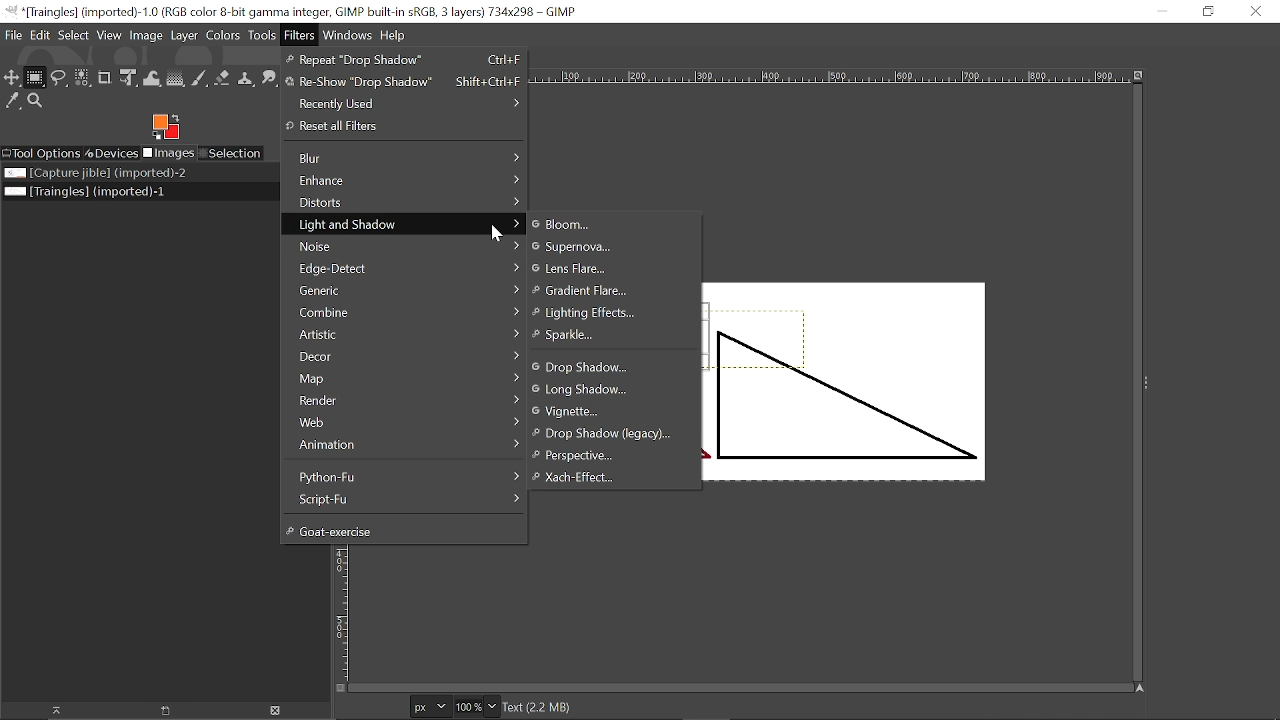 The image size is (1280, 720). I want to click on Zoom tool, so click(37, 100).